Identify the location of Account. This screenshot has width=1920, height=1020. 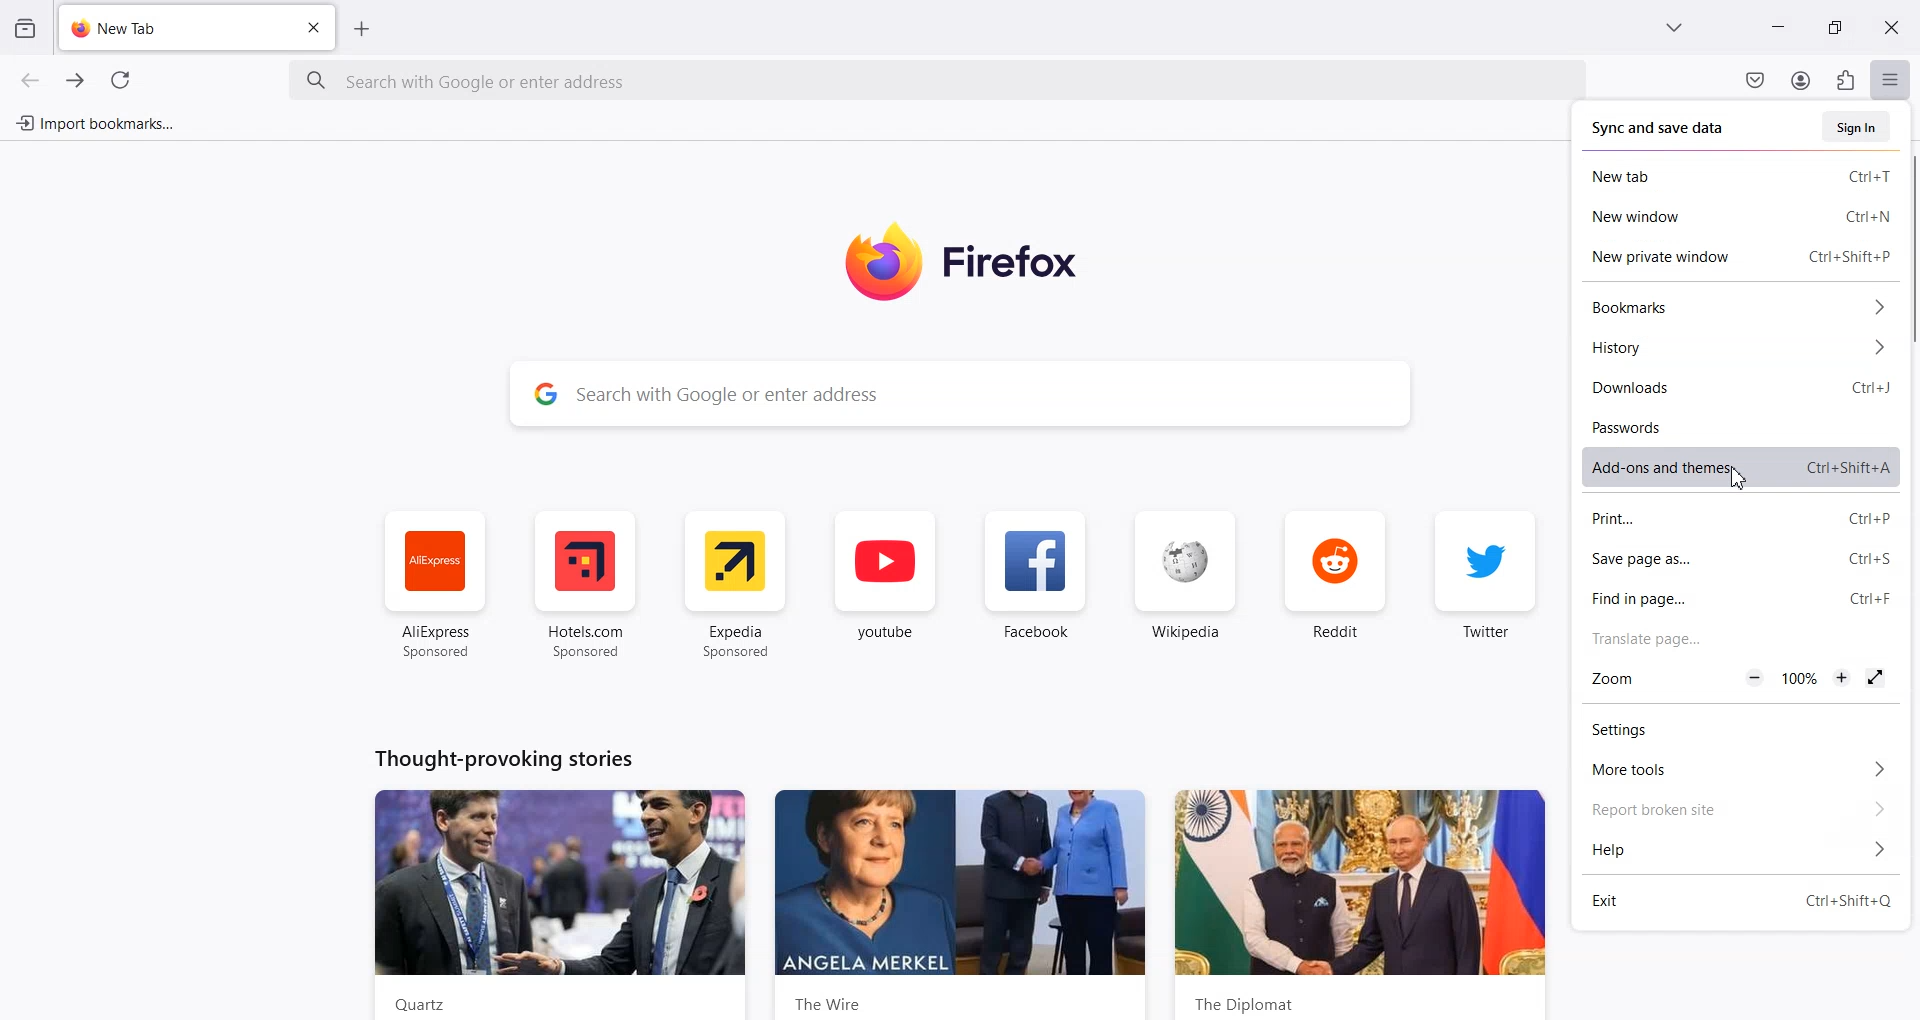
(1802, 80).